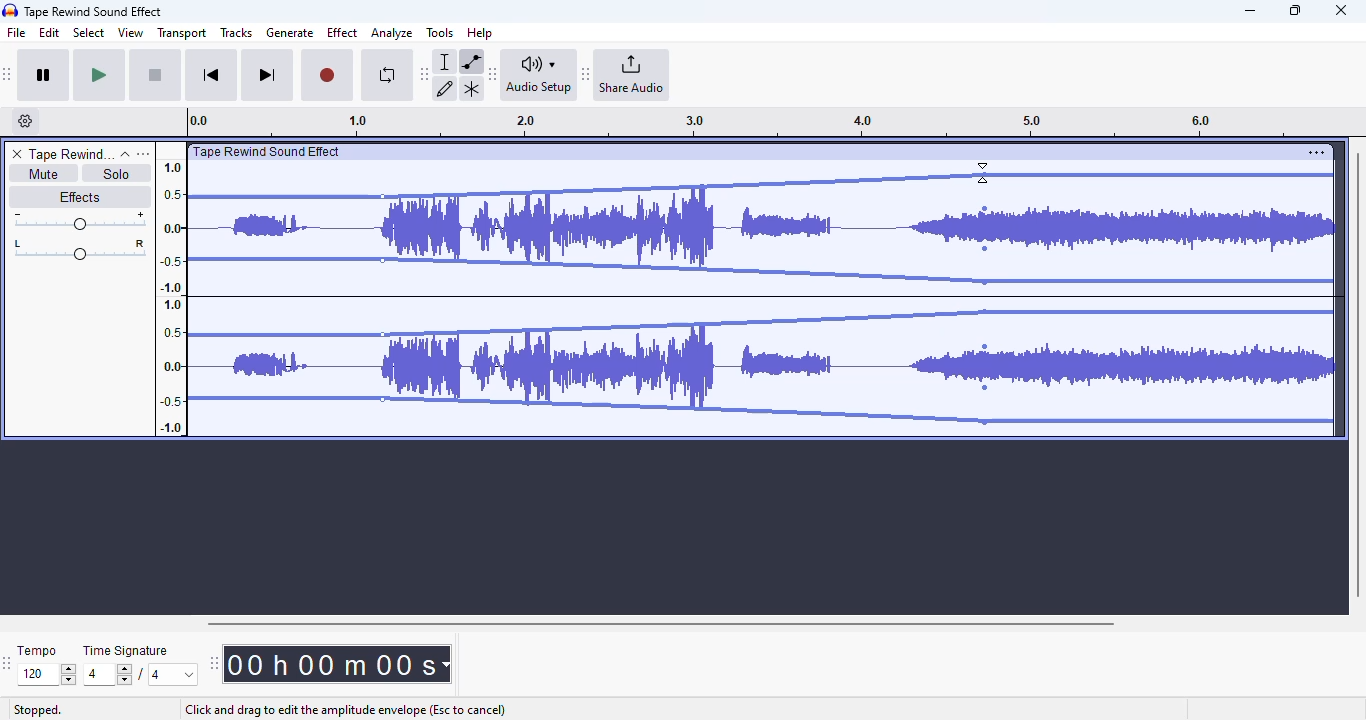  Describe the element at coordinates (344, 710) in the screenshot. I see `click and drag to edit the amplitude envelope (esc to cancel)` at that location.